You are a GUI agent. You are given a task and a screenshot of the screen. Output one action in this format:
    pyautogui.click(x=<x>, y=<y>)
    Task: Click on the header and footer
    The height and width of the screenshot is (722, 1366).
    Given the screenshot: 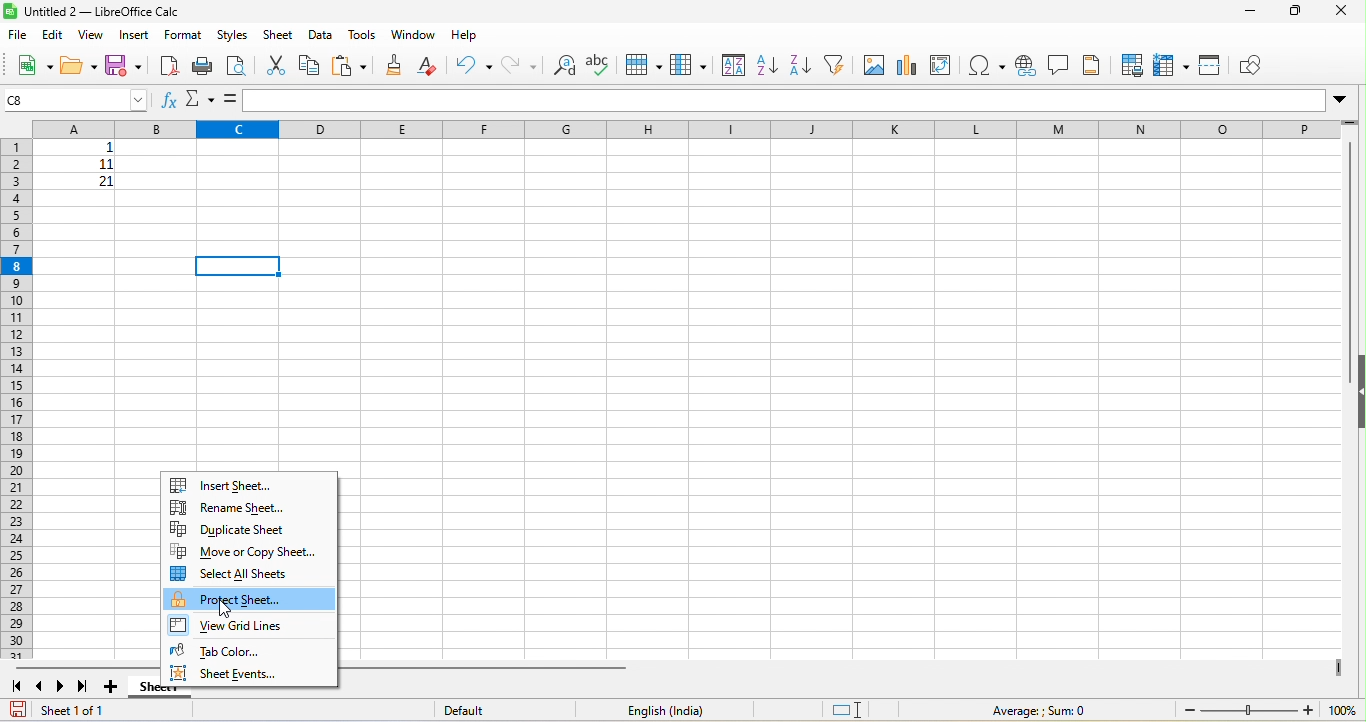 What is the action you would take?
    pyautogui.click(x=1095, y=65)
    